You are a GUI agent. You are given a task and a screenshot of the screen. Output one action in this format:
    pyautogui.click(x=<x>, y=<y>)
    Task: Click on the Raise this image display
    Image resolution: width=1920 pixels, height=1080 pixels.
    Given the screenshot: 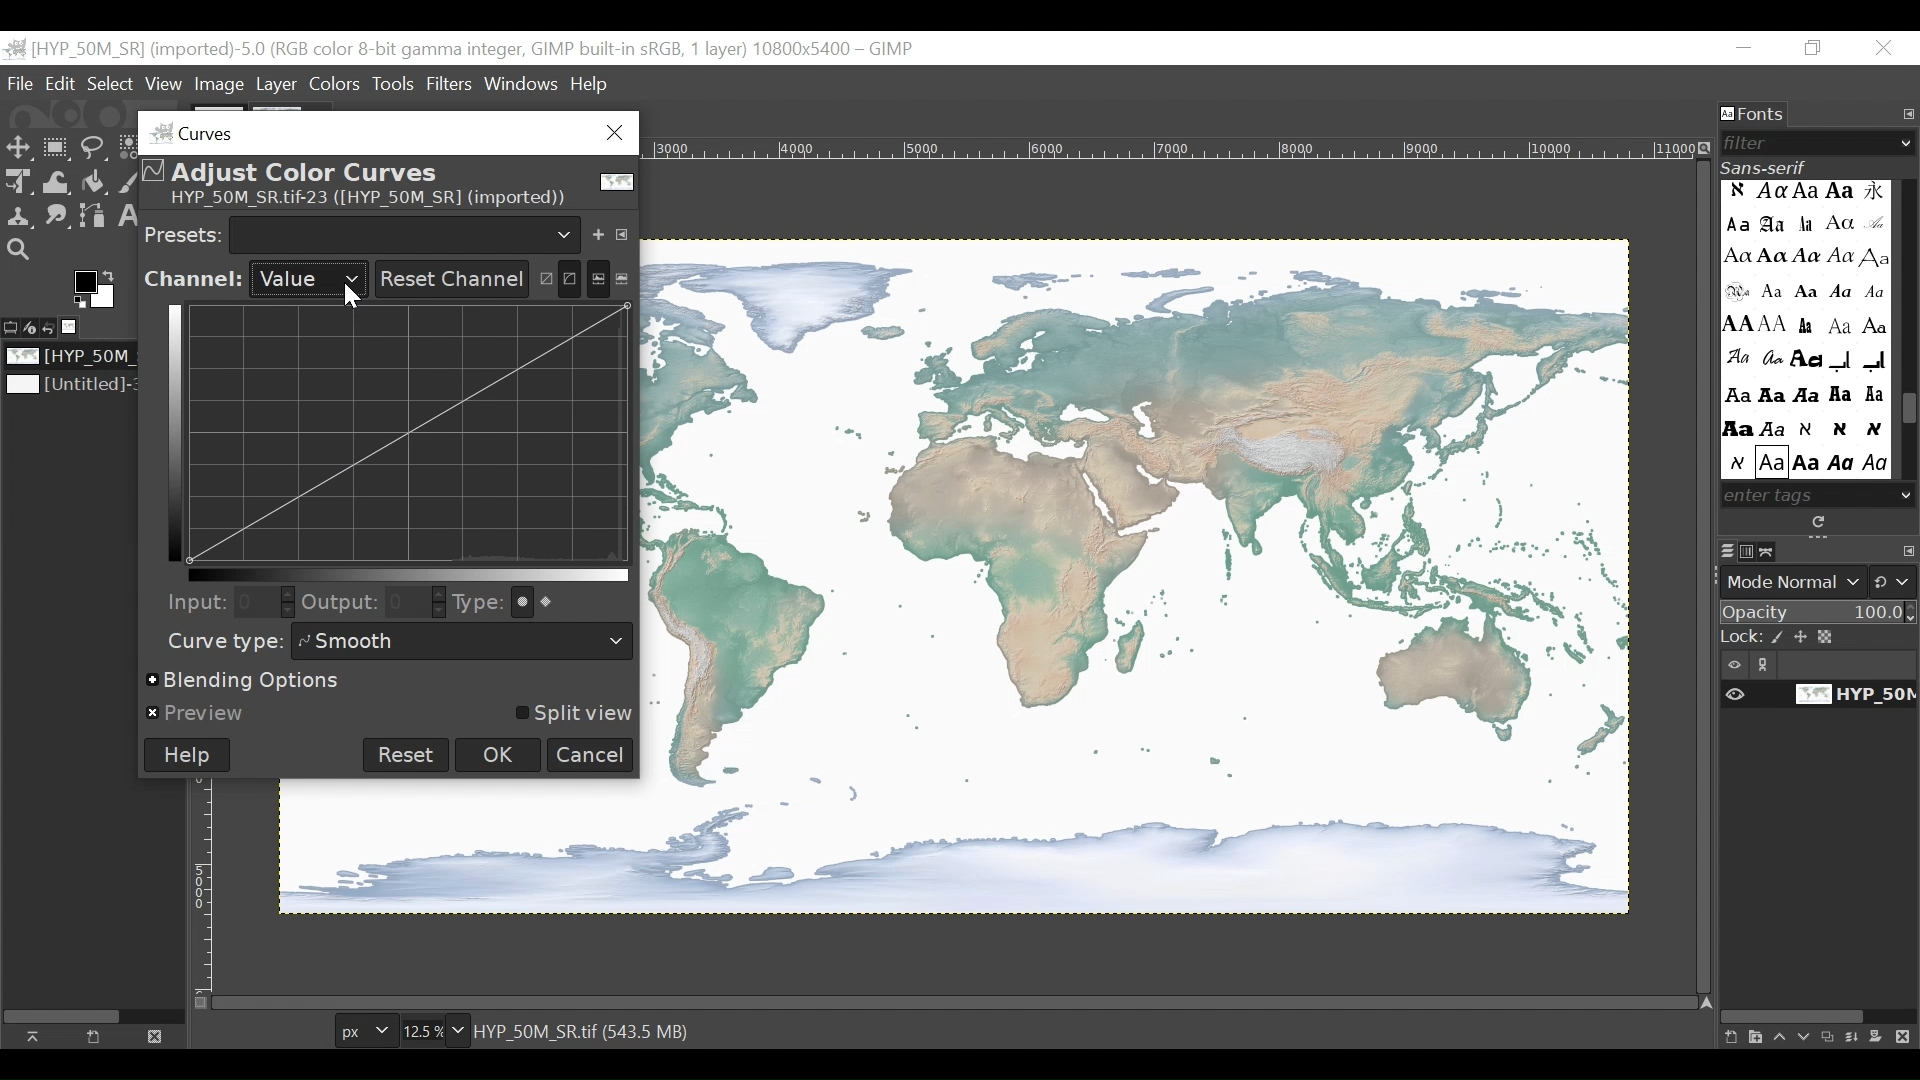 What is the action you would take?
    pyautogui.click(x=38, y=1036)
    